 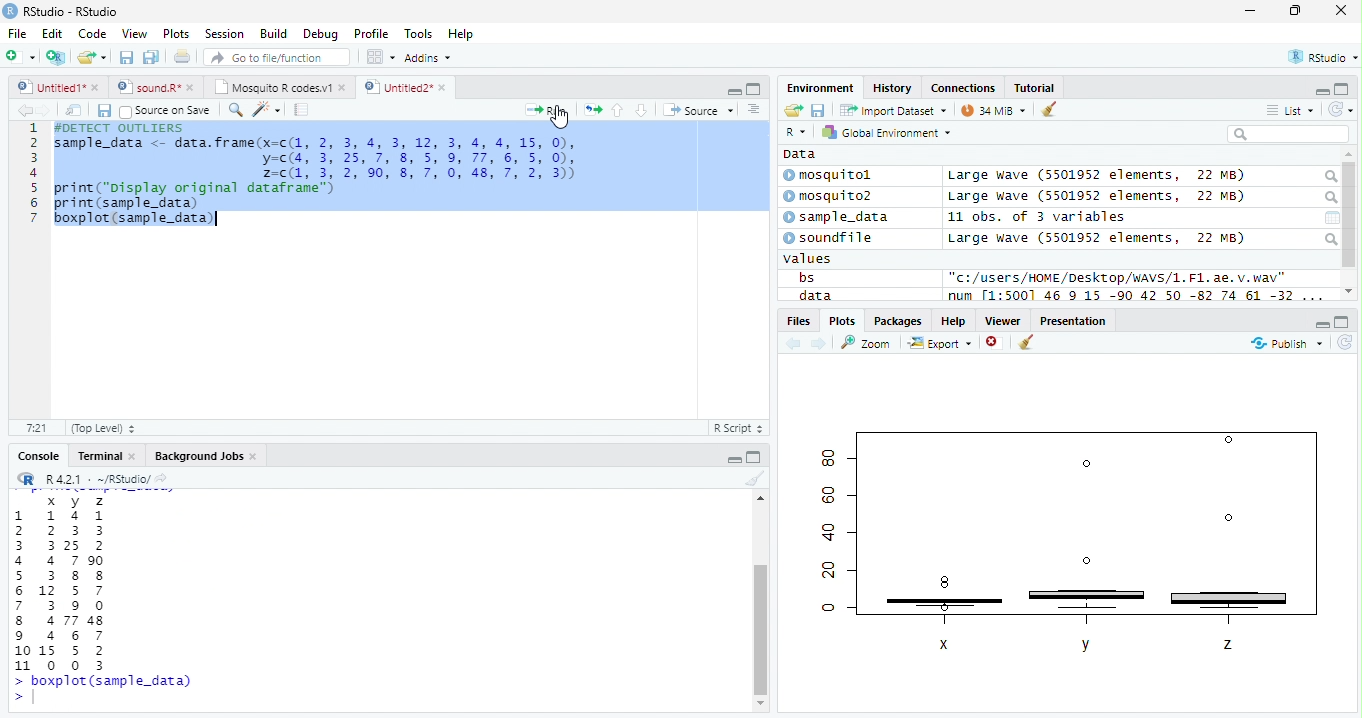 What do you see at coordinates (1294, 10) in the screenshot?
I see `maximize` at bounding box center [1294, 10].